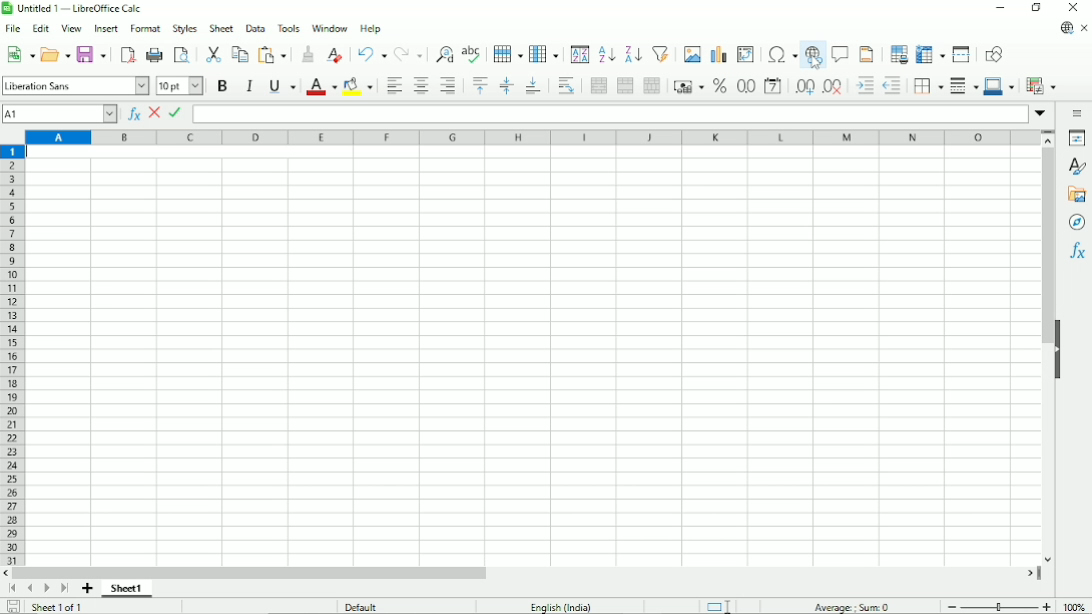 The height and width of the screenshot is (614, 1092). Describe the element at coordinates (127, 588) in the screenshot. I see `Sheet 1` at that location.